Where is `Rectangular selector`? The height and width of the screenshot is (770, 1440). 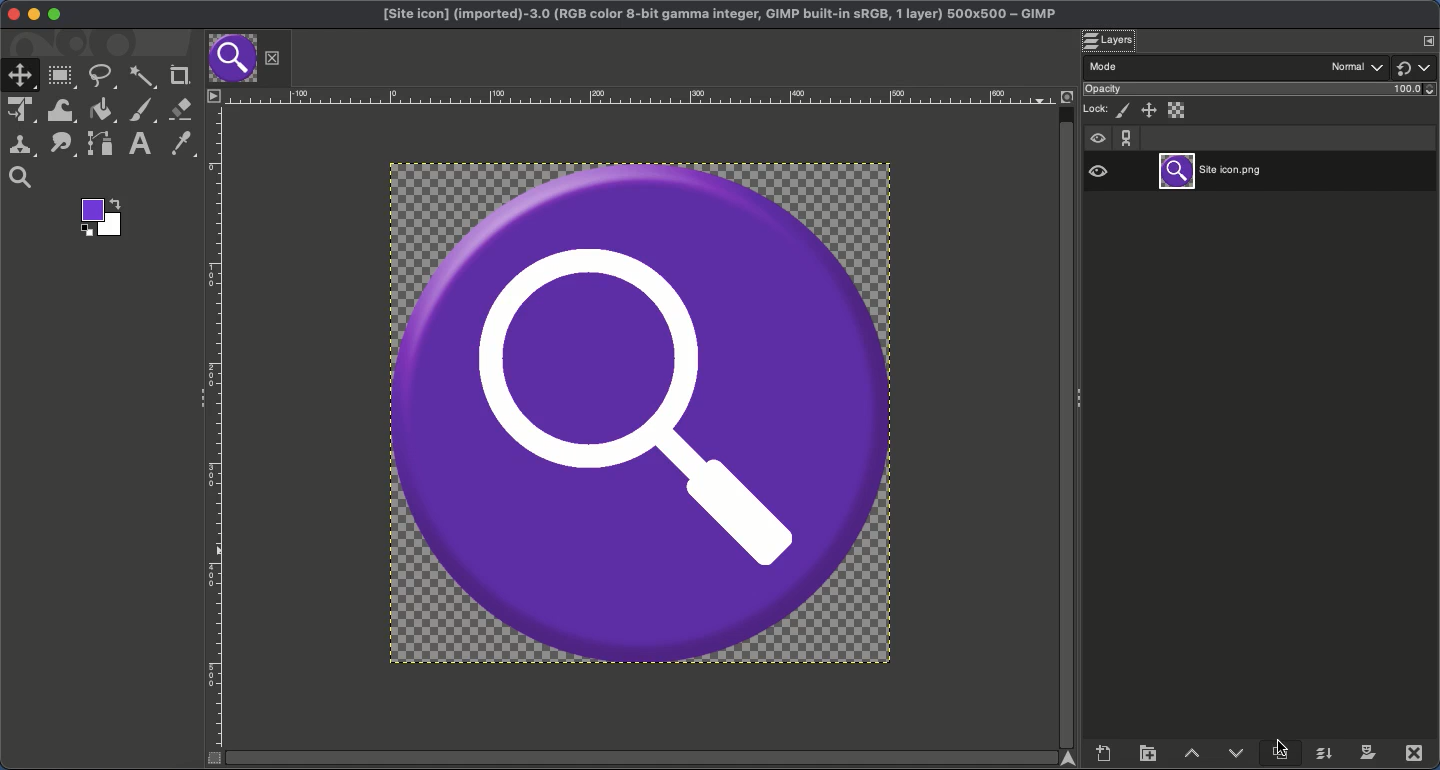 Rectangular selector is located at coordinates (60, 78).